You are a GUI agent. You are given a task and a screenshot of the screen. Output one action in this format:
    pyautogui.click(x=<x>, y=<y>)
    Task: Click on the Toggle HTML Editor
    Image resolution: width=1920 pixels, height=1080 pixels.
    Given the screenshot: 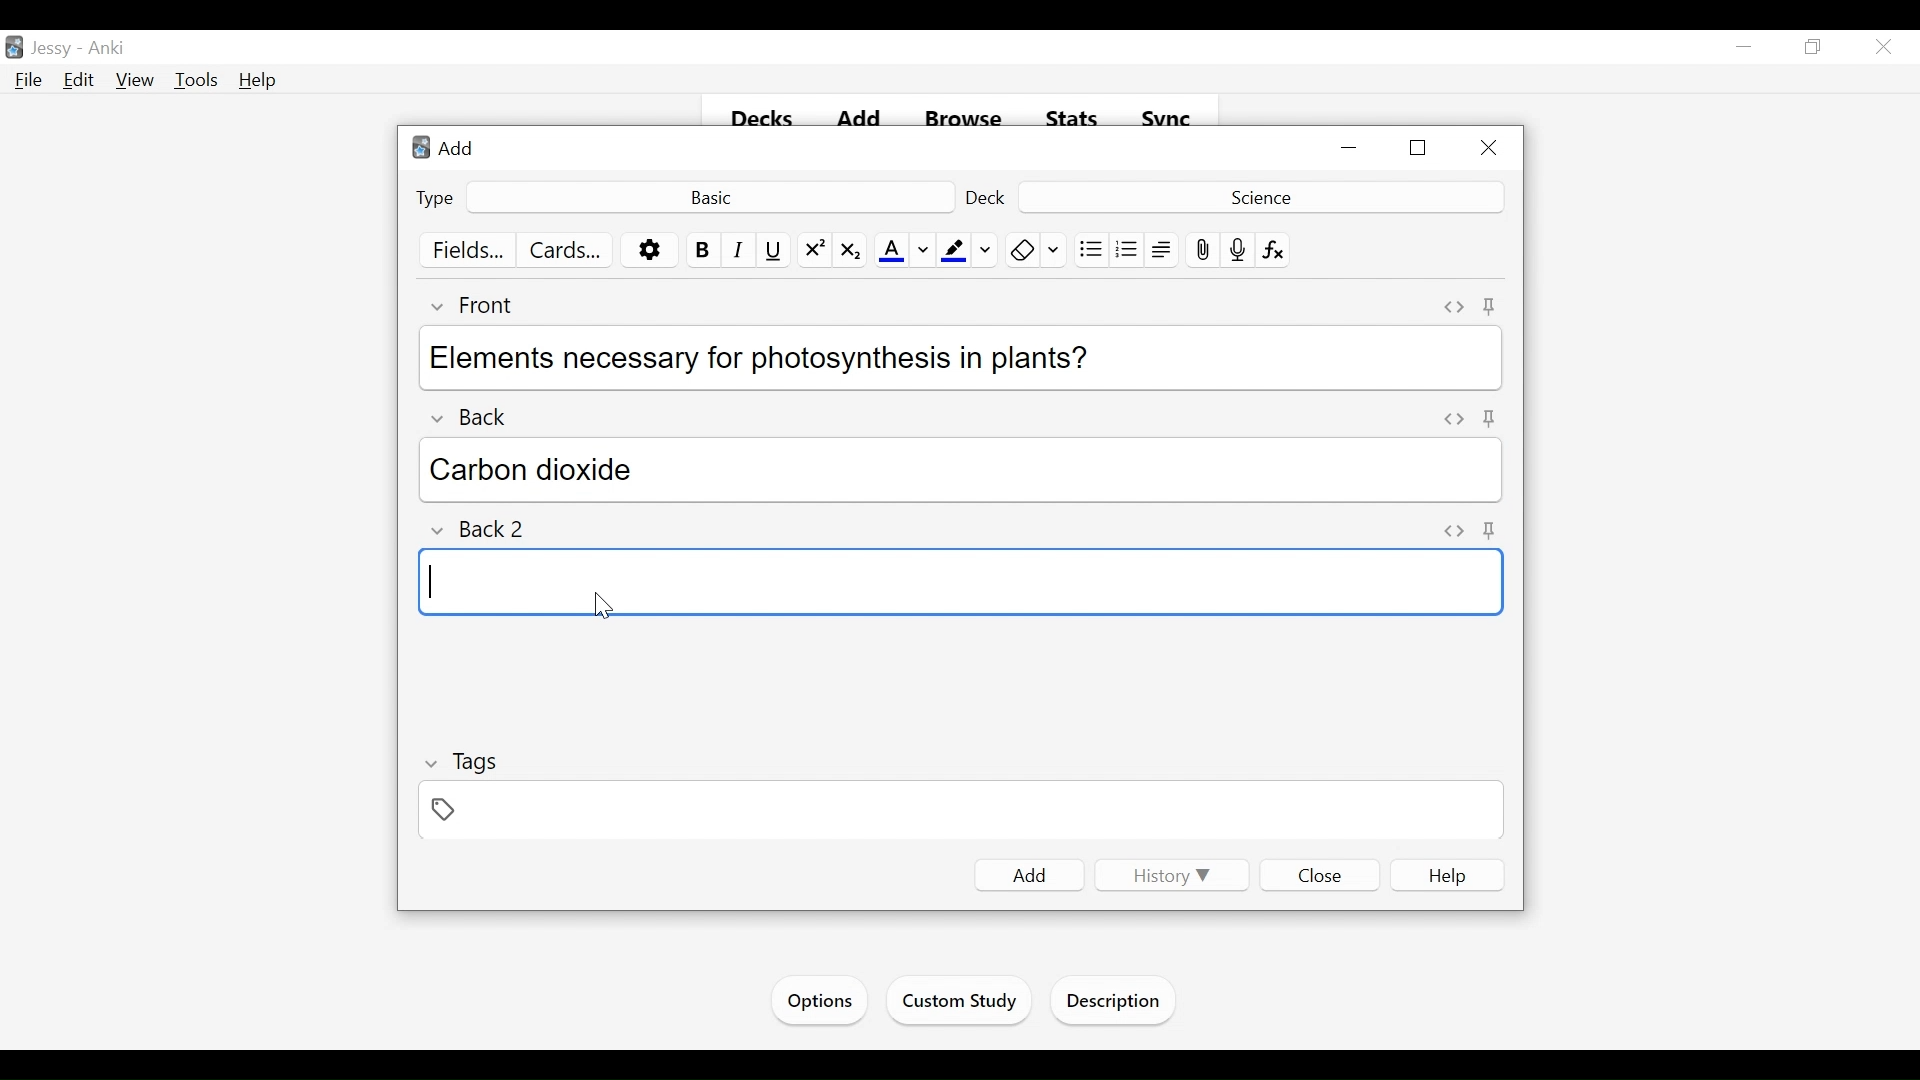 What is the action you would take?
    pyautogui.click(x=1454, y=529)
    